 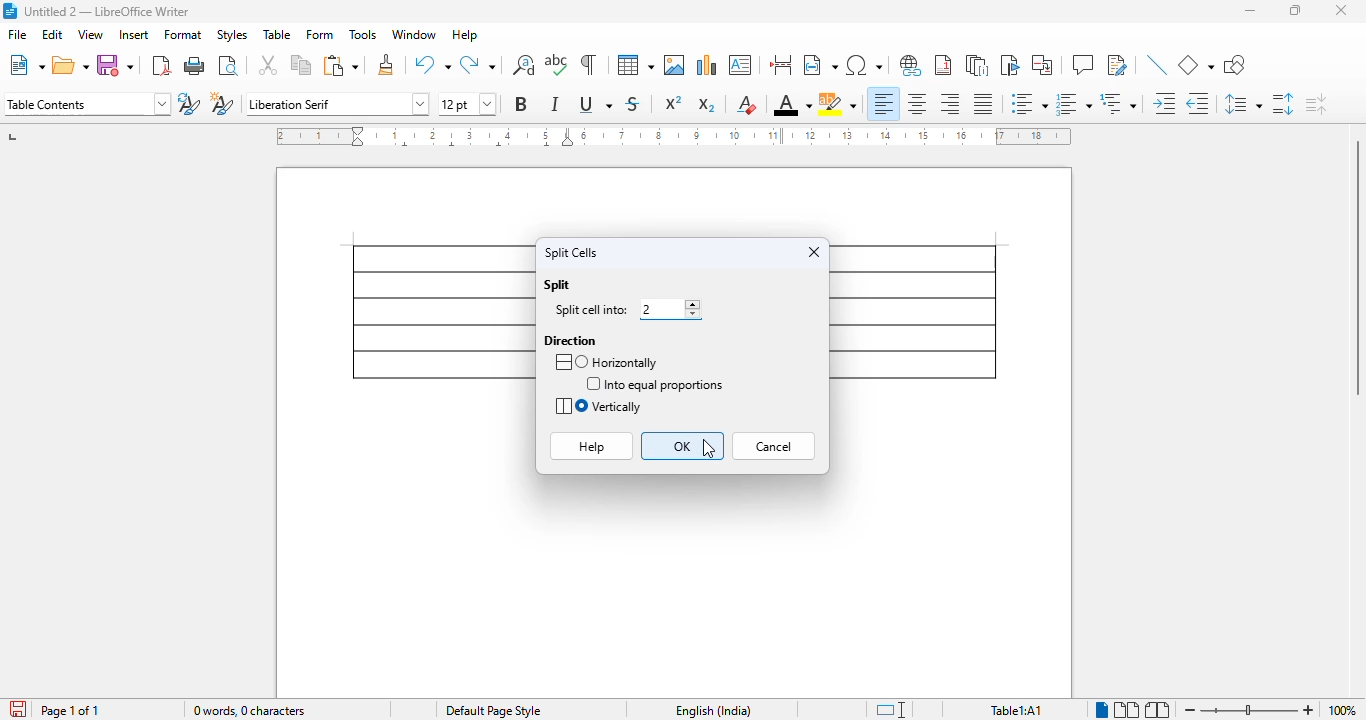 What do you see at coordinates (1029, 103) in the screenshot?
I see `toggle unordered list` at bounding box center [1029, 103].